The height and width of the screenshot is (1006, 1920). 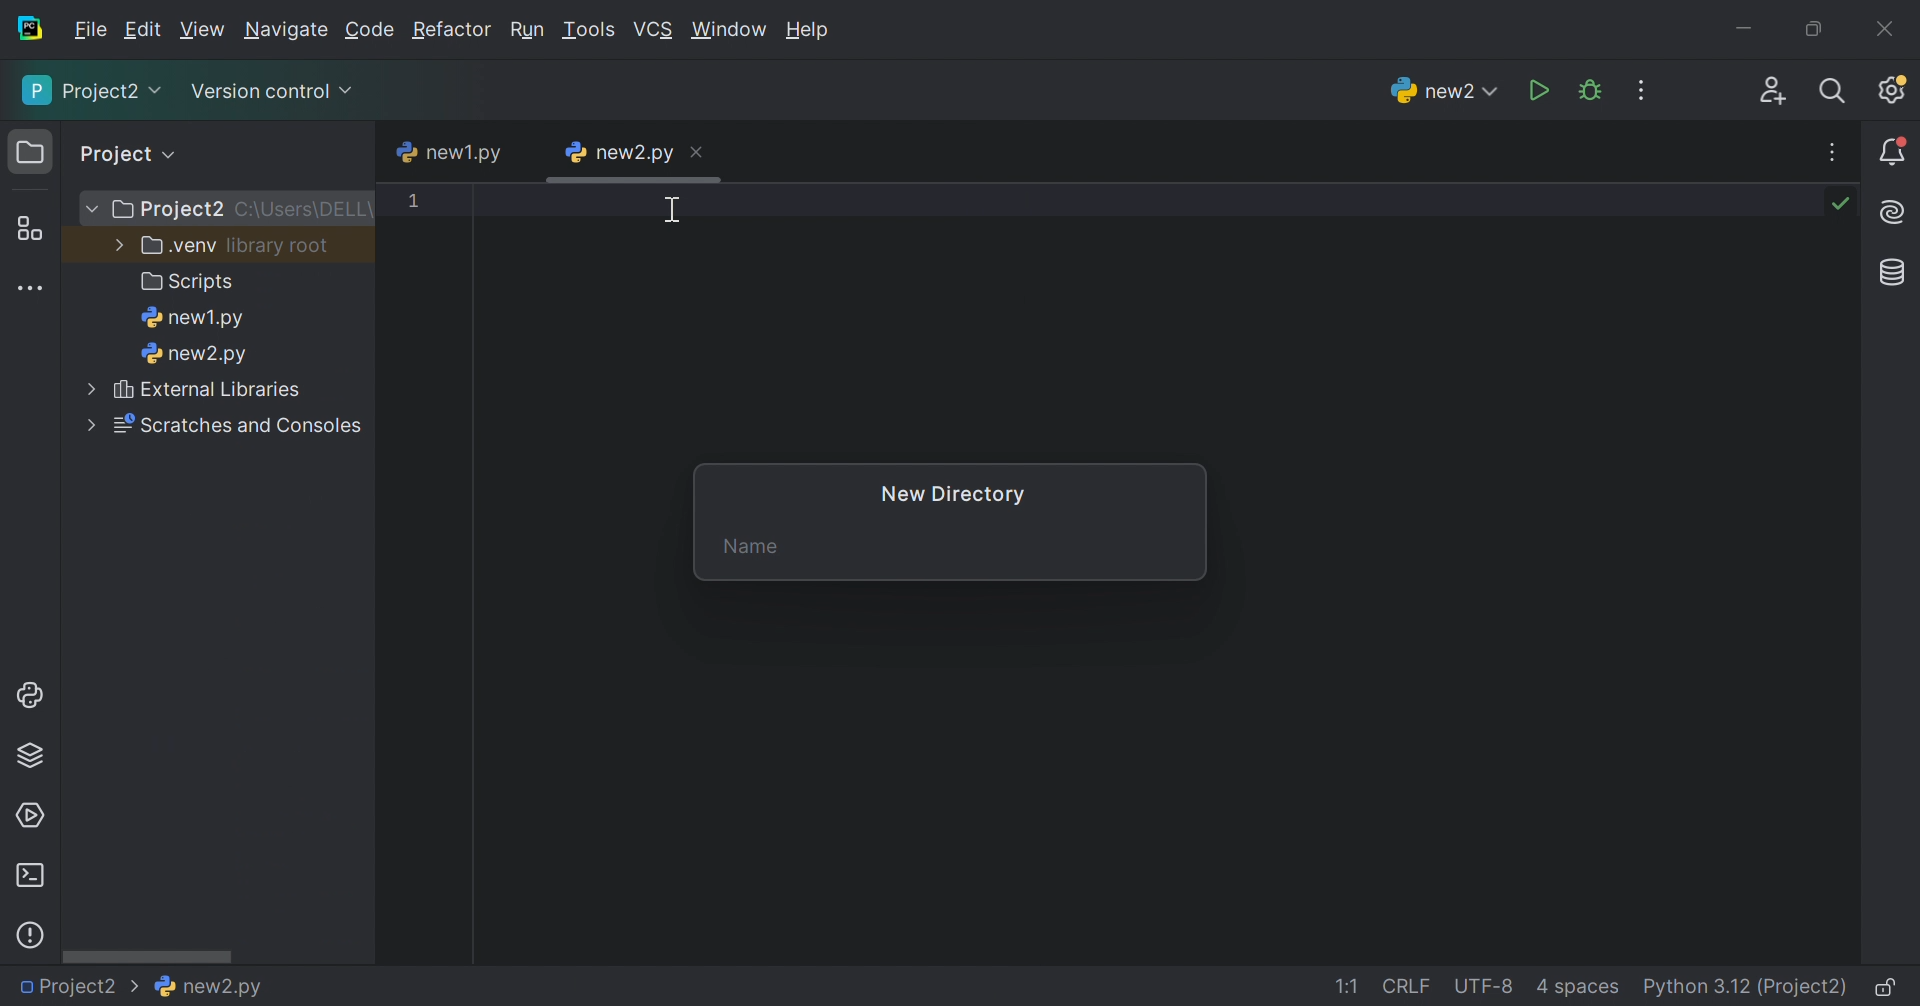 What do you see at coordinates (1347, 988) in the screenshot?
I see `1:1` at bounding box center [1347, 988].